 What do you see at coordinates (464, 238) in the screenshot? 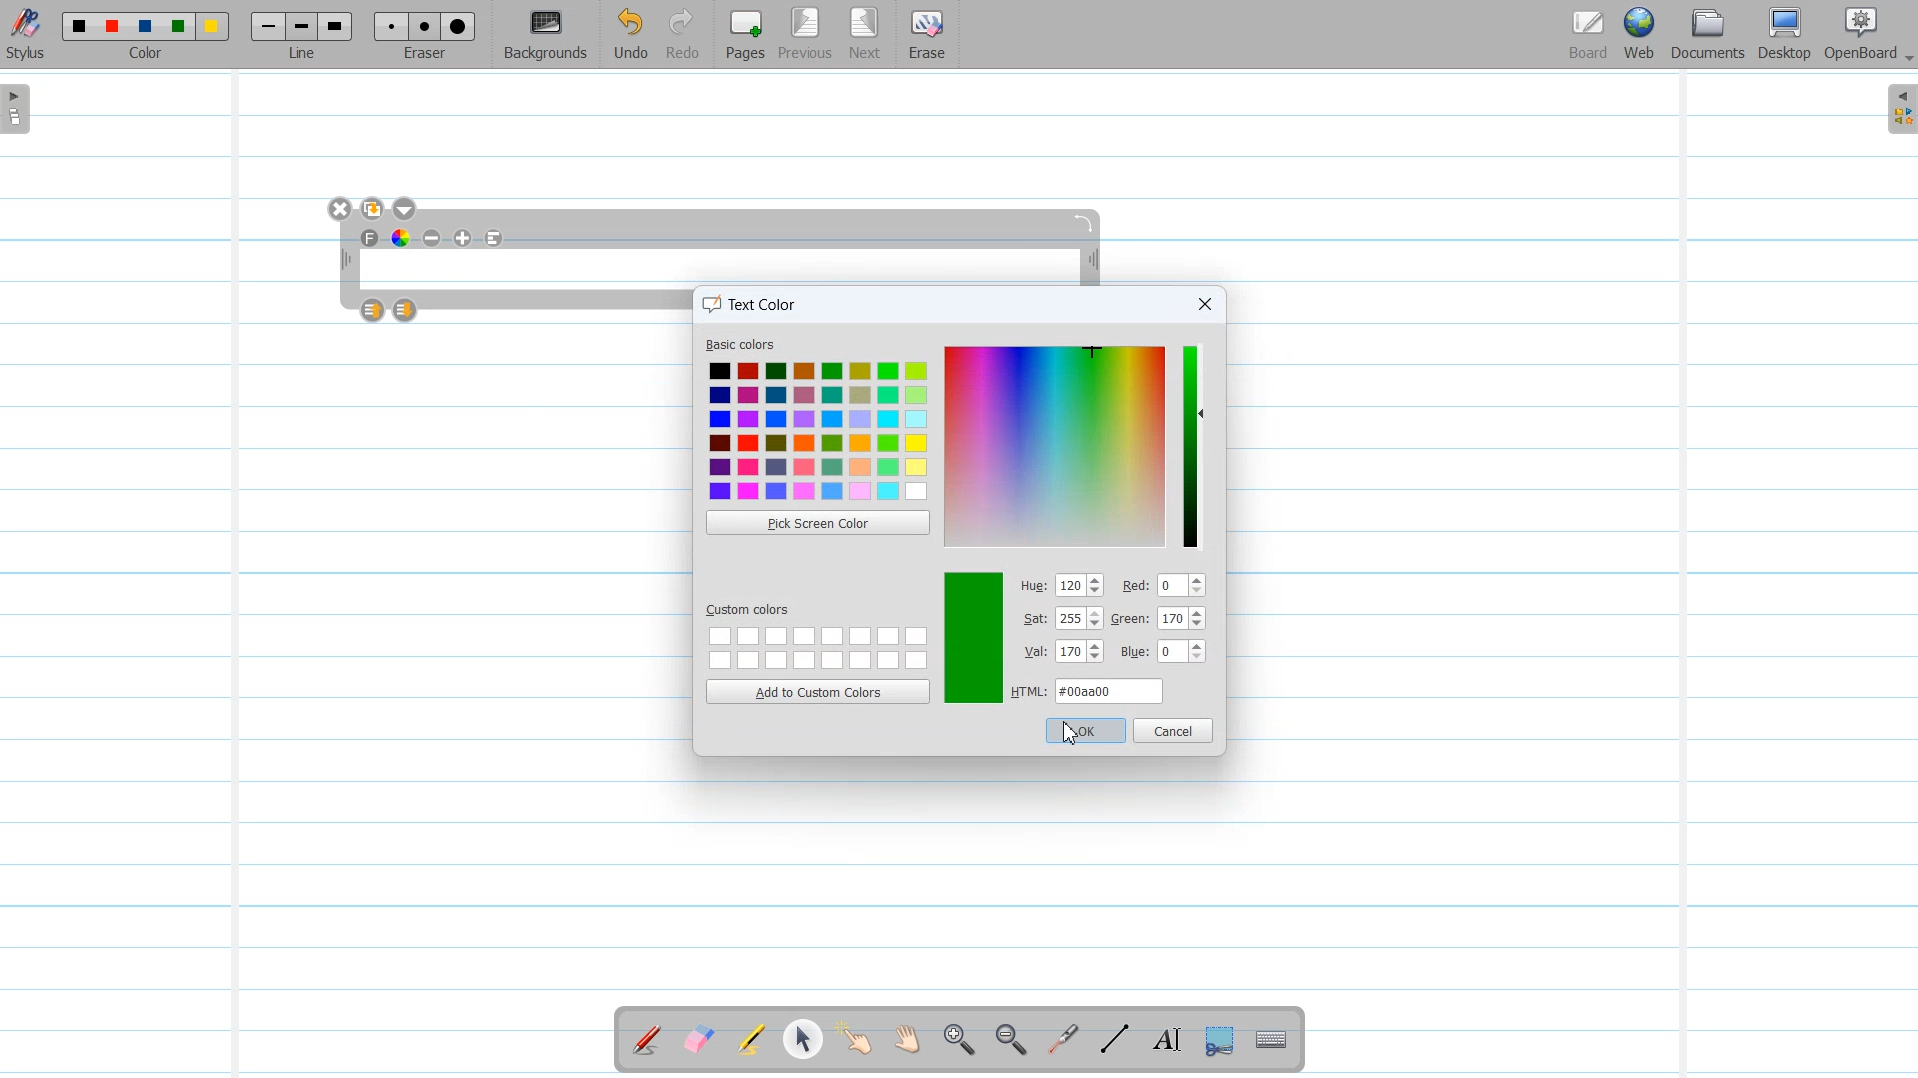
I see `Maximize Text` at bounding box center [464, 238].